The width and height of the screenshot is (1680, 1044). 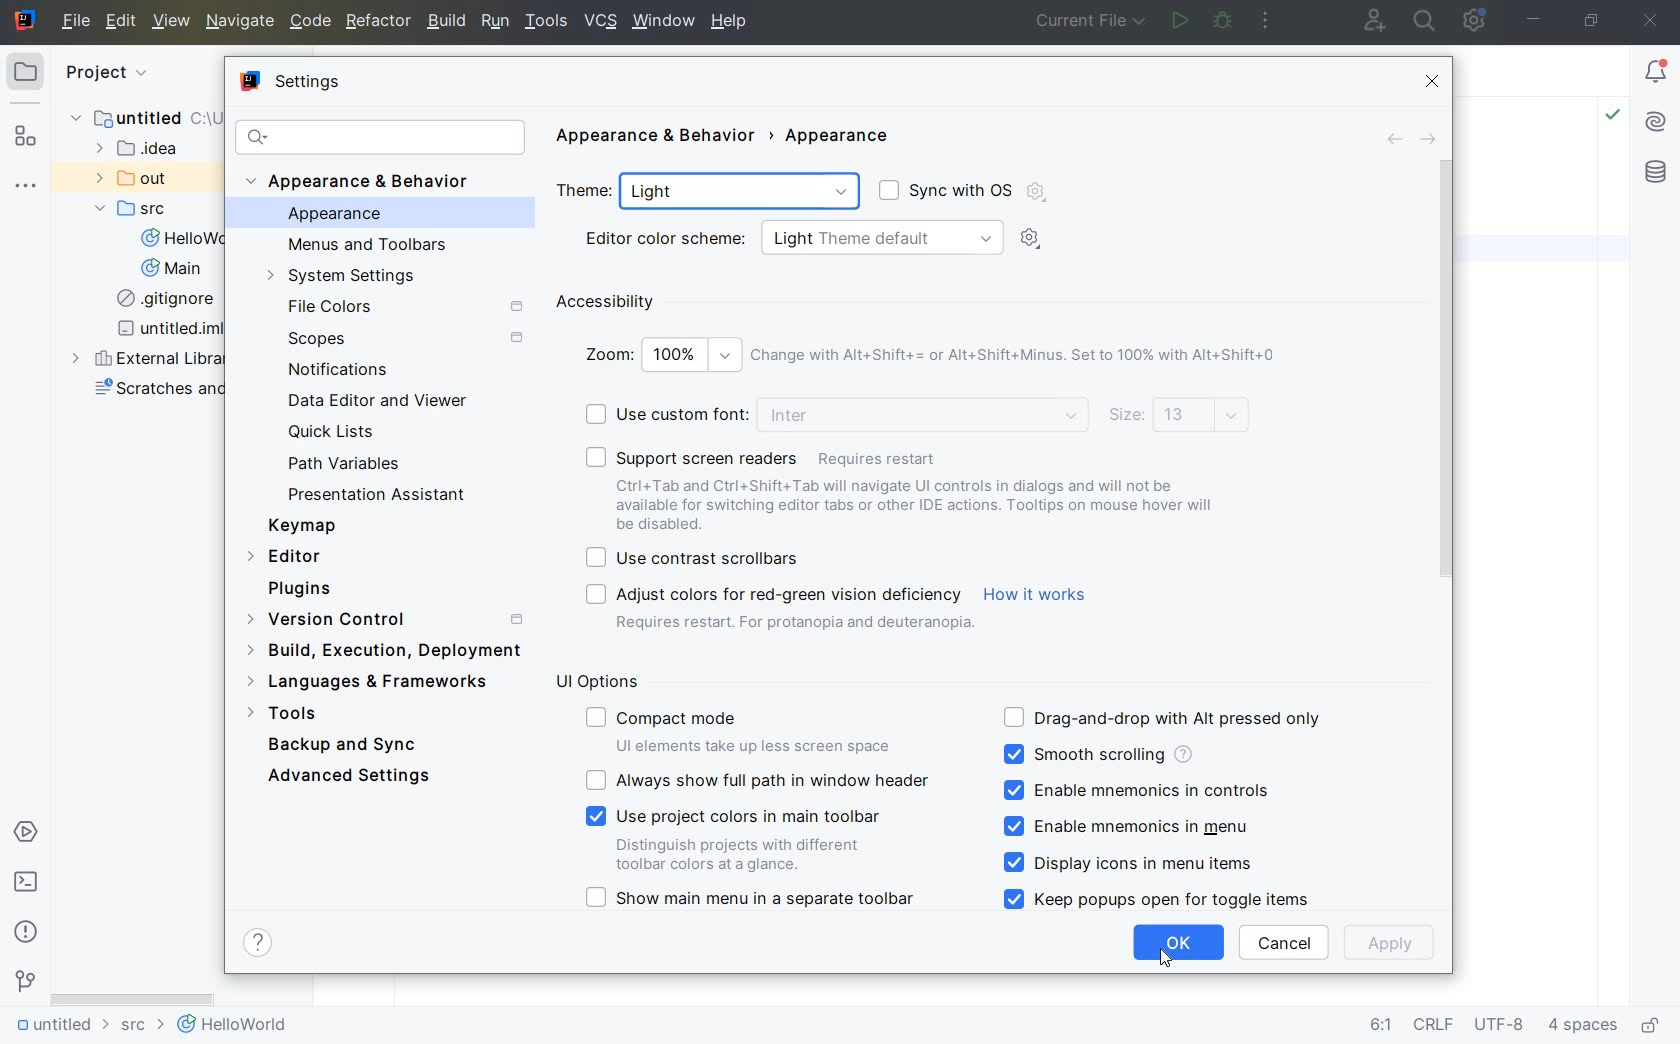 I want to click on UNTITLED, so click(x=60, y=1026).